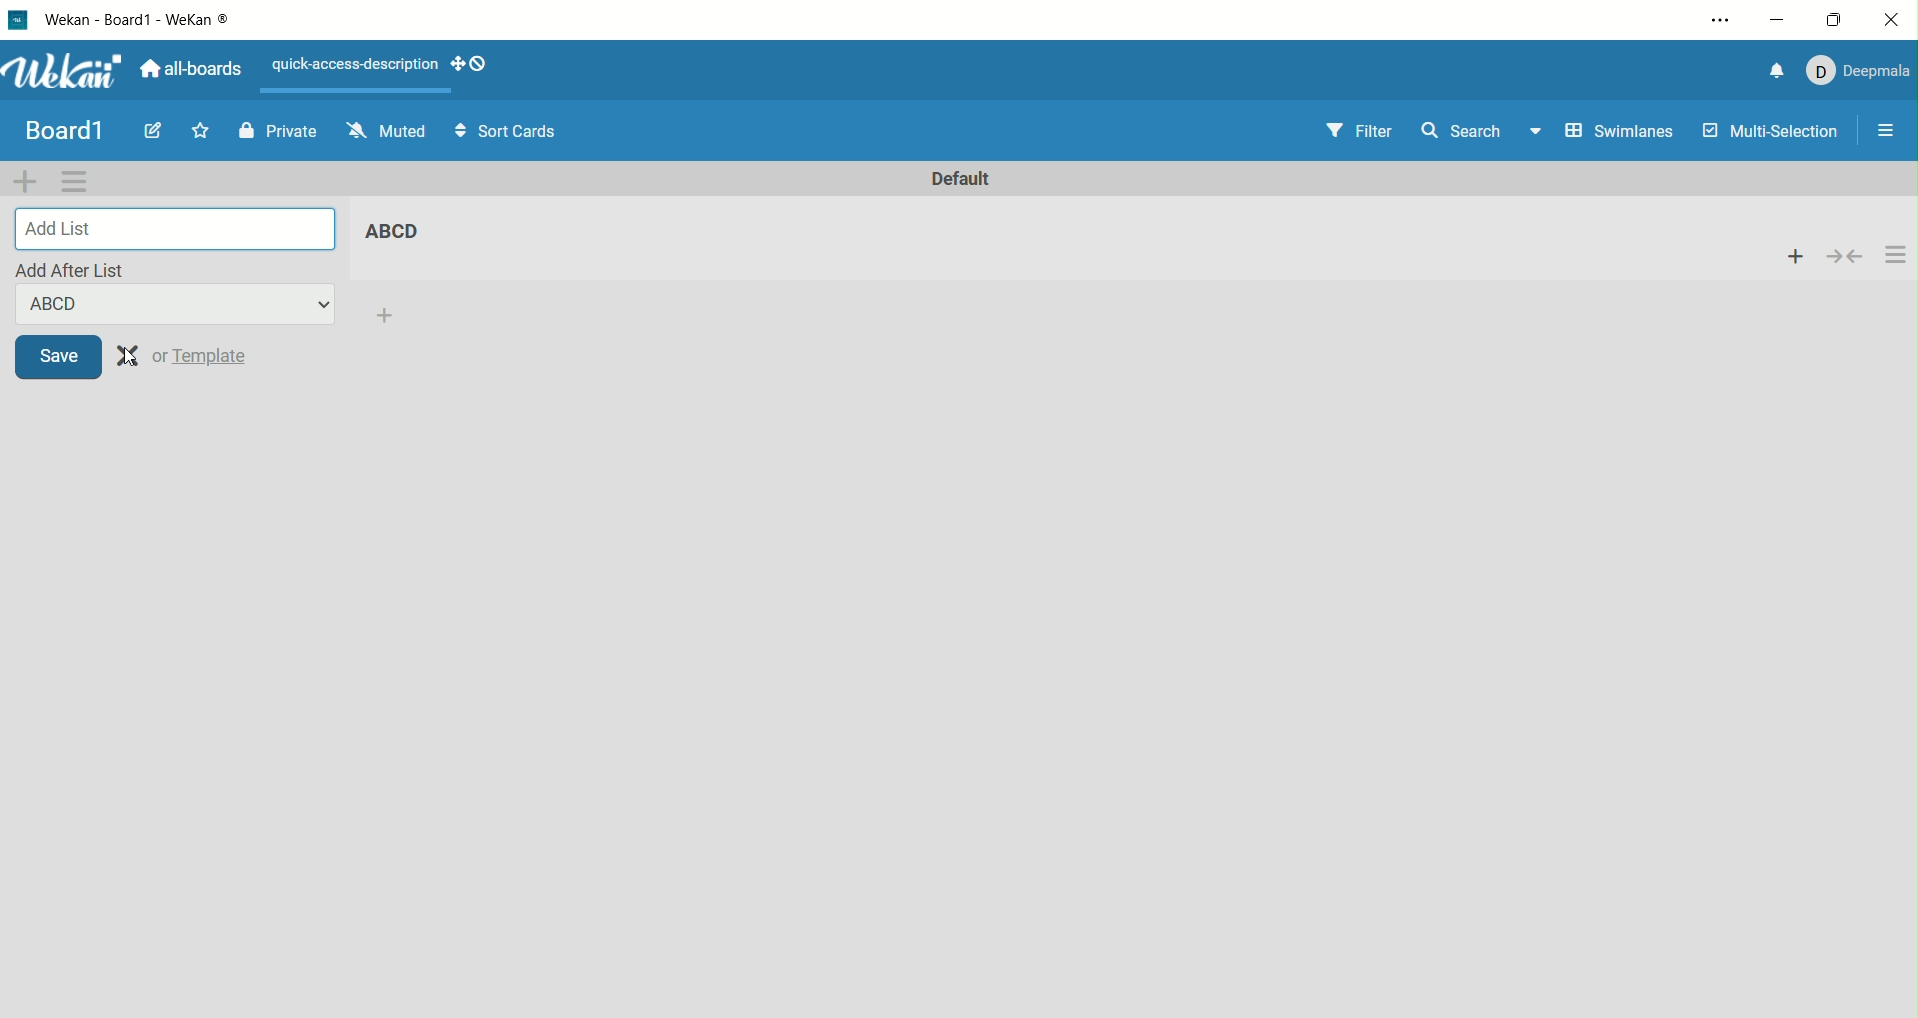  I want to click on cursor, so click(133, 364).